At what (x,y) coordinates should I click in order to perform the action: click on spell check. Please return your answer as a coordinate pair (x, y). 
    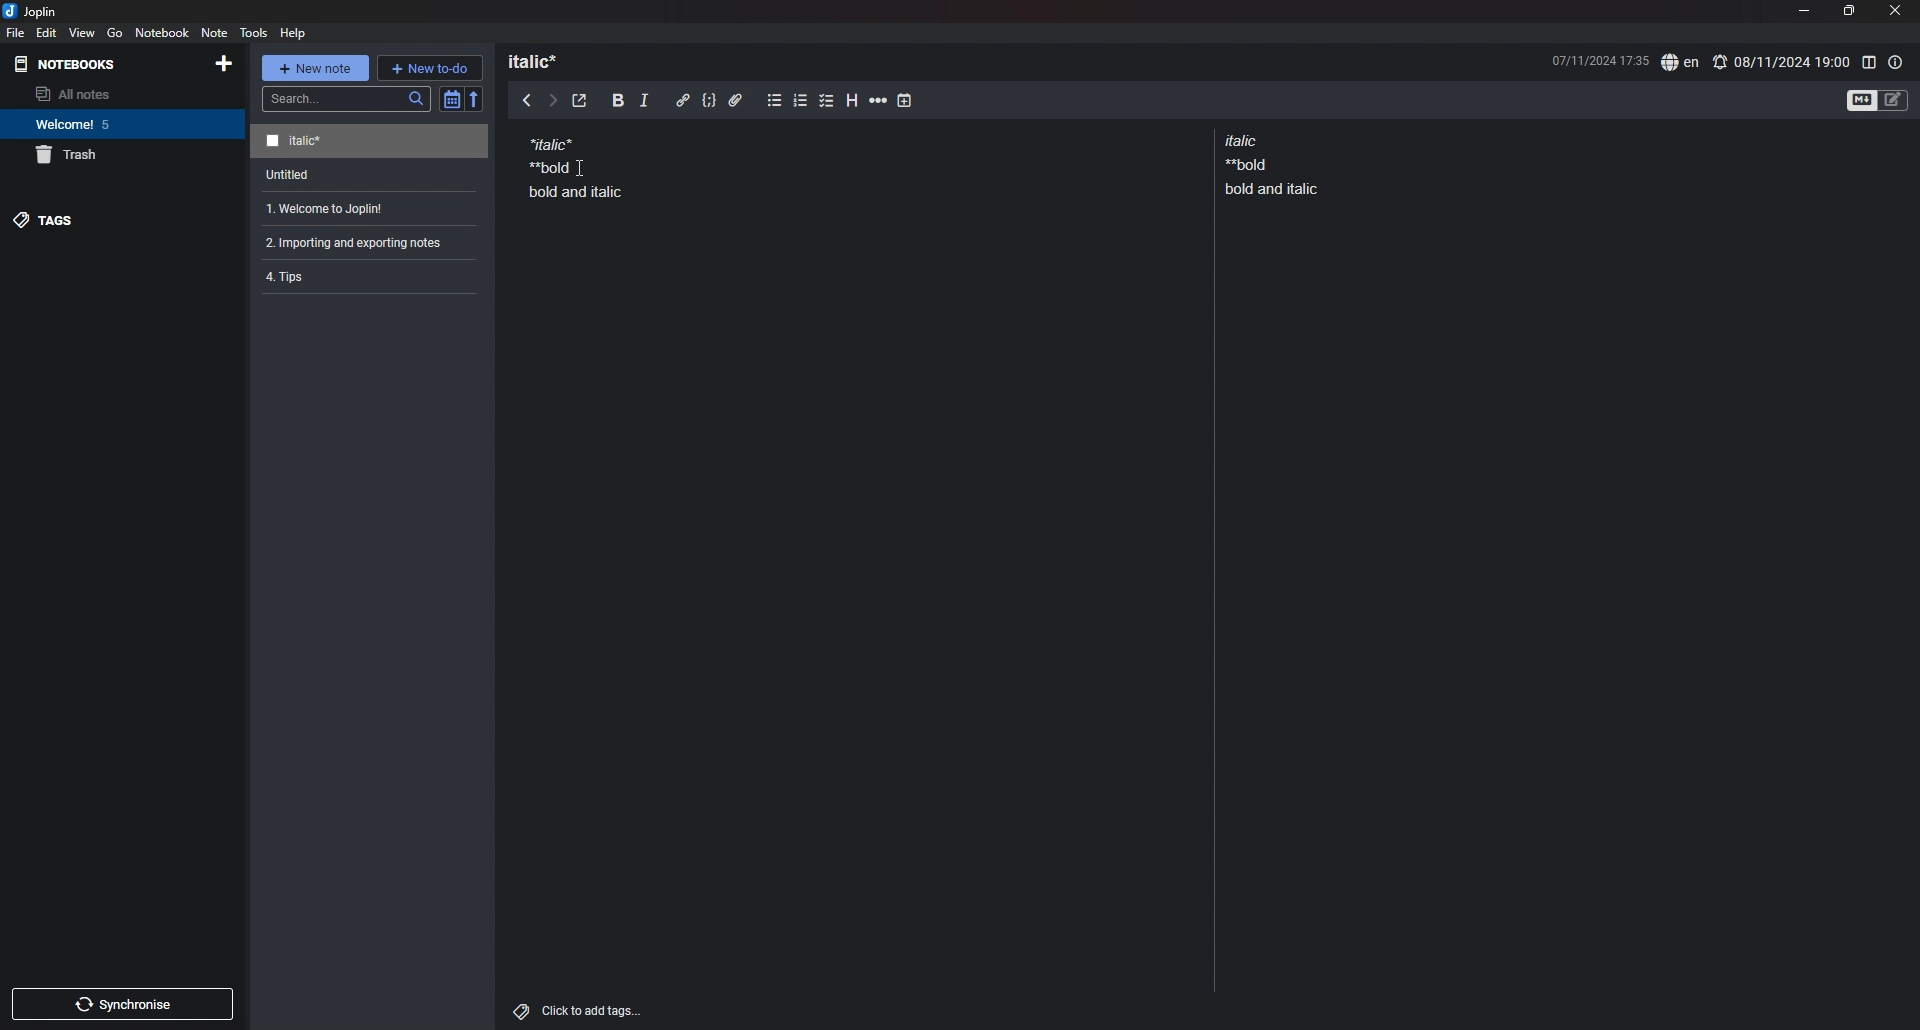
    Looking at the image, I should click on (1680, 63).